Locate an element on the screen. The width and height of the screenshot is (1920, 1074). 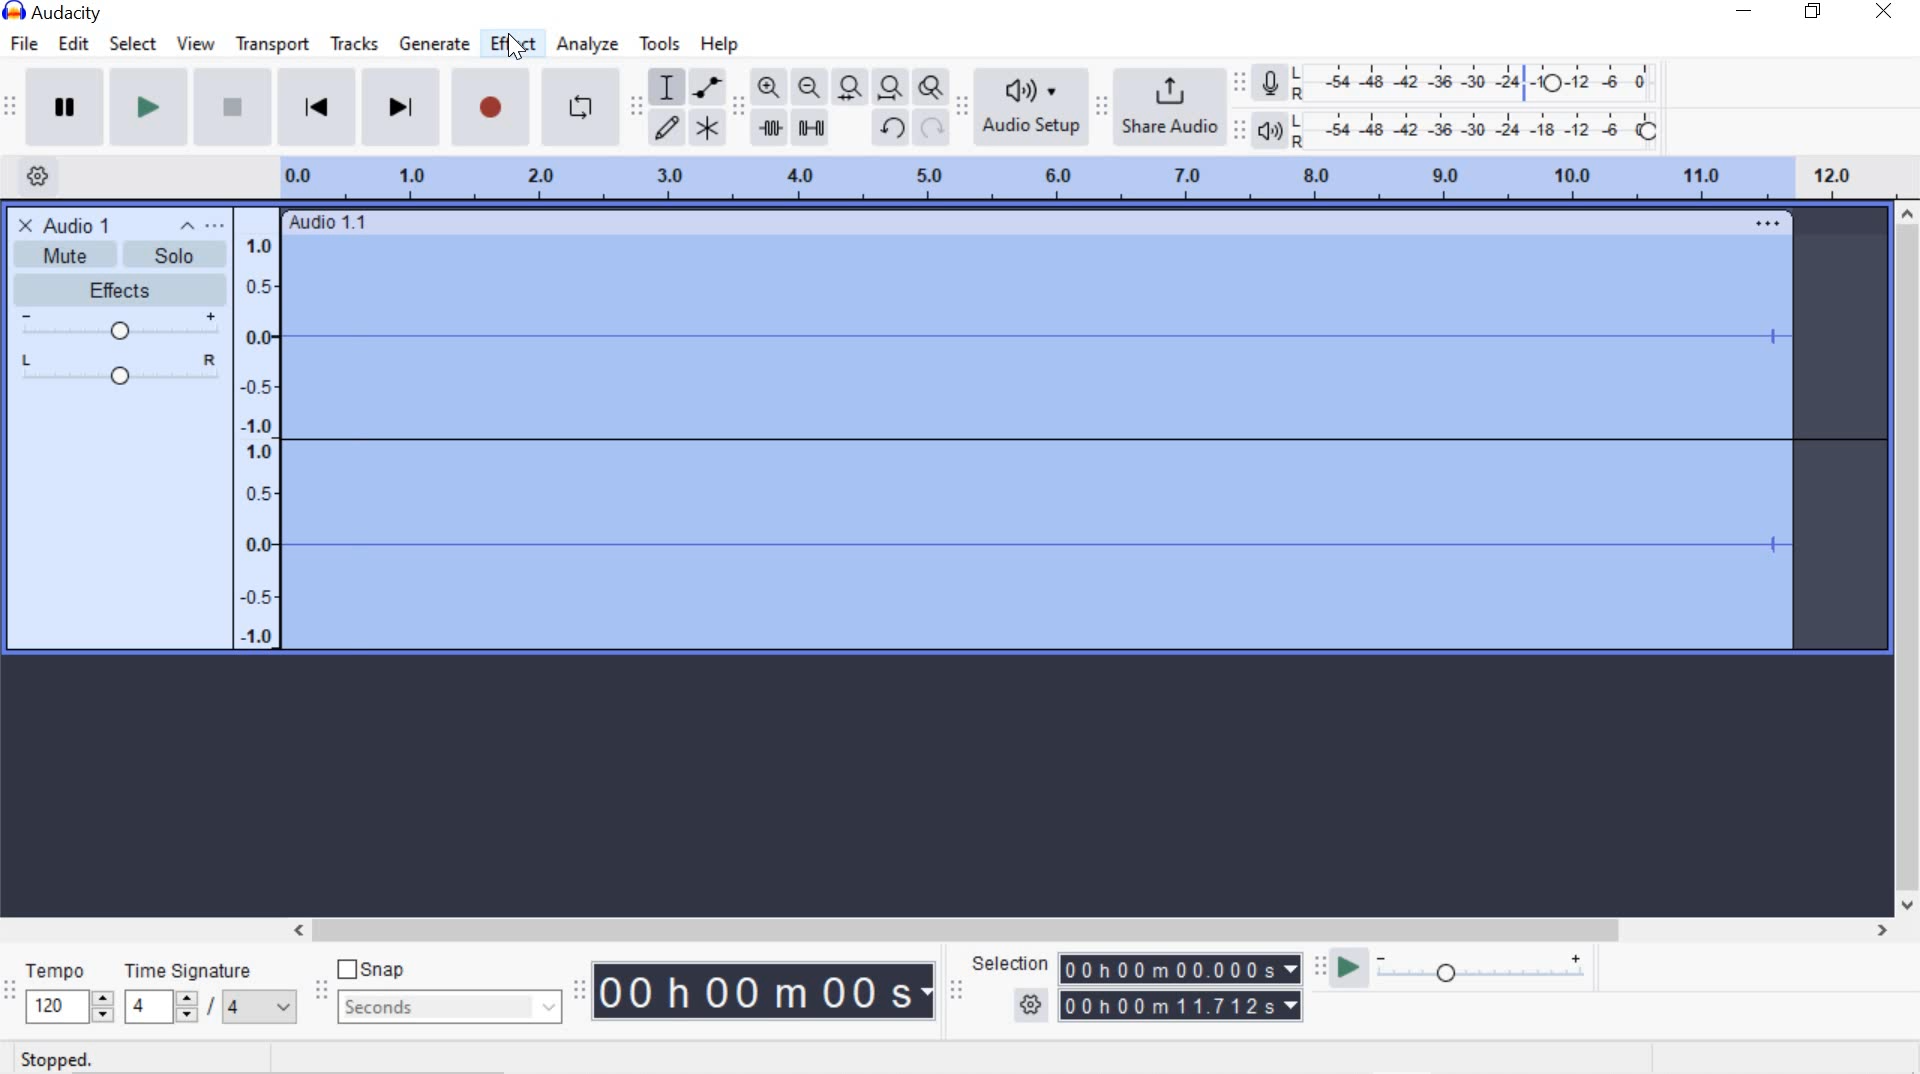
Selection tool is located at coordinates (667, 85).